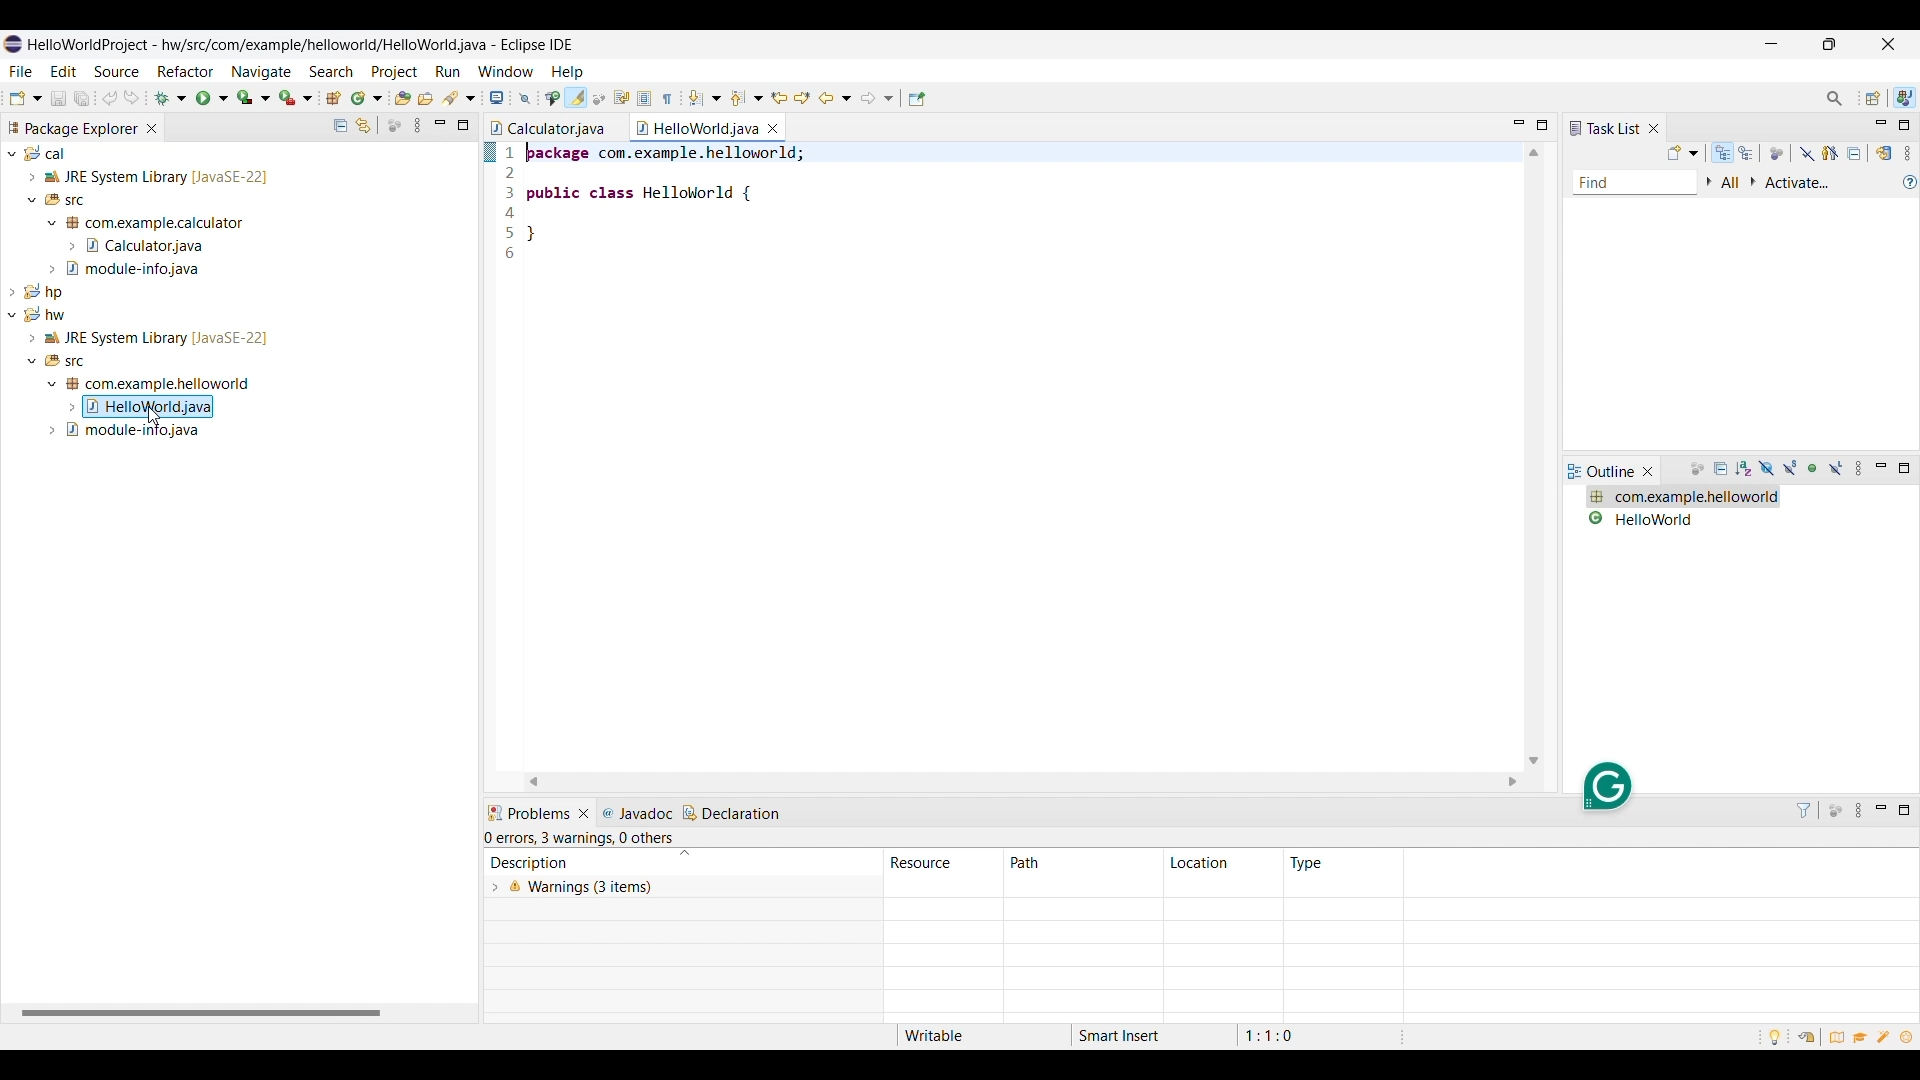 The image size is (1920, 1080). What do you see at coordinates (1732, 183) in the screenshot?
I see `Edit task working sets` at bounding box center [1732, 183].